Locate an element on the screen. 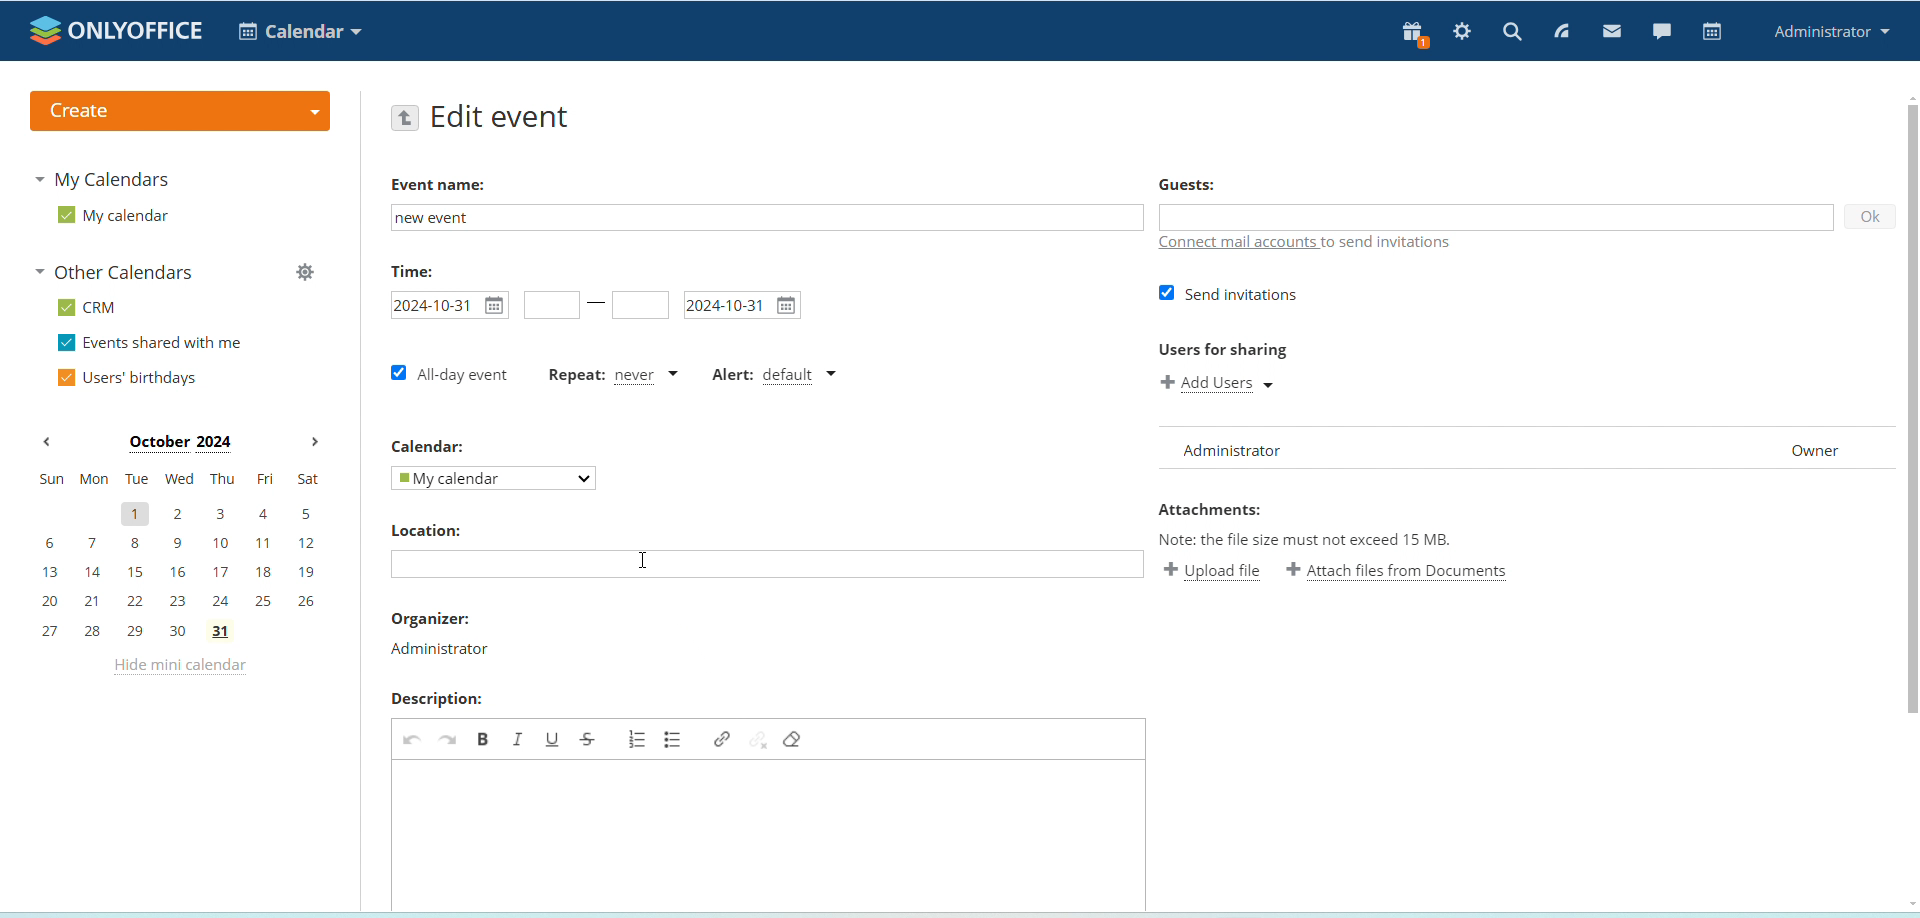  search is located at coordinates (1512, 31).